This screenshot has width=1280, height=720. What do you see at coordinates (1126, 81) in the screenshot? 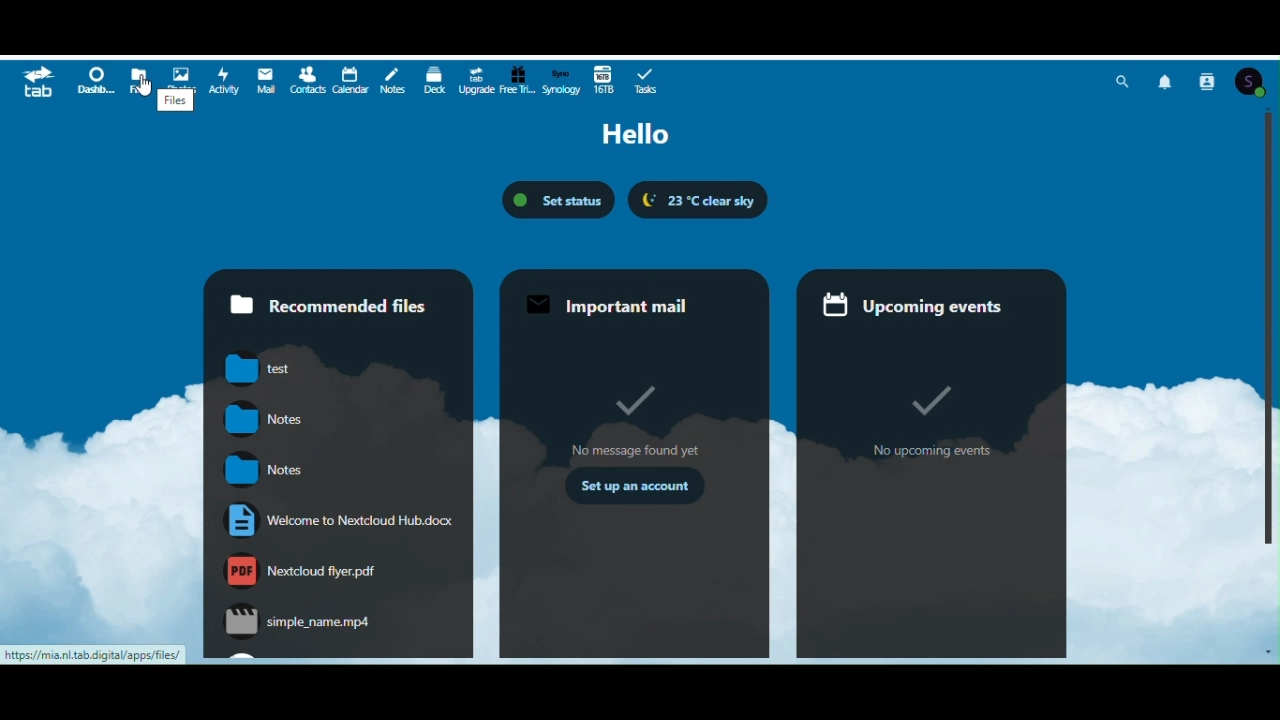
I see `Search` at bounding box center [1126, 81].